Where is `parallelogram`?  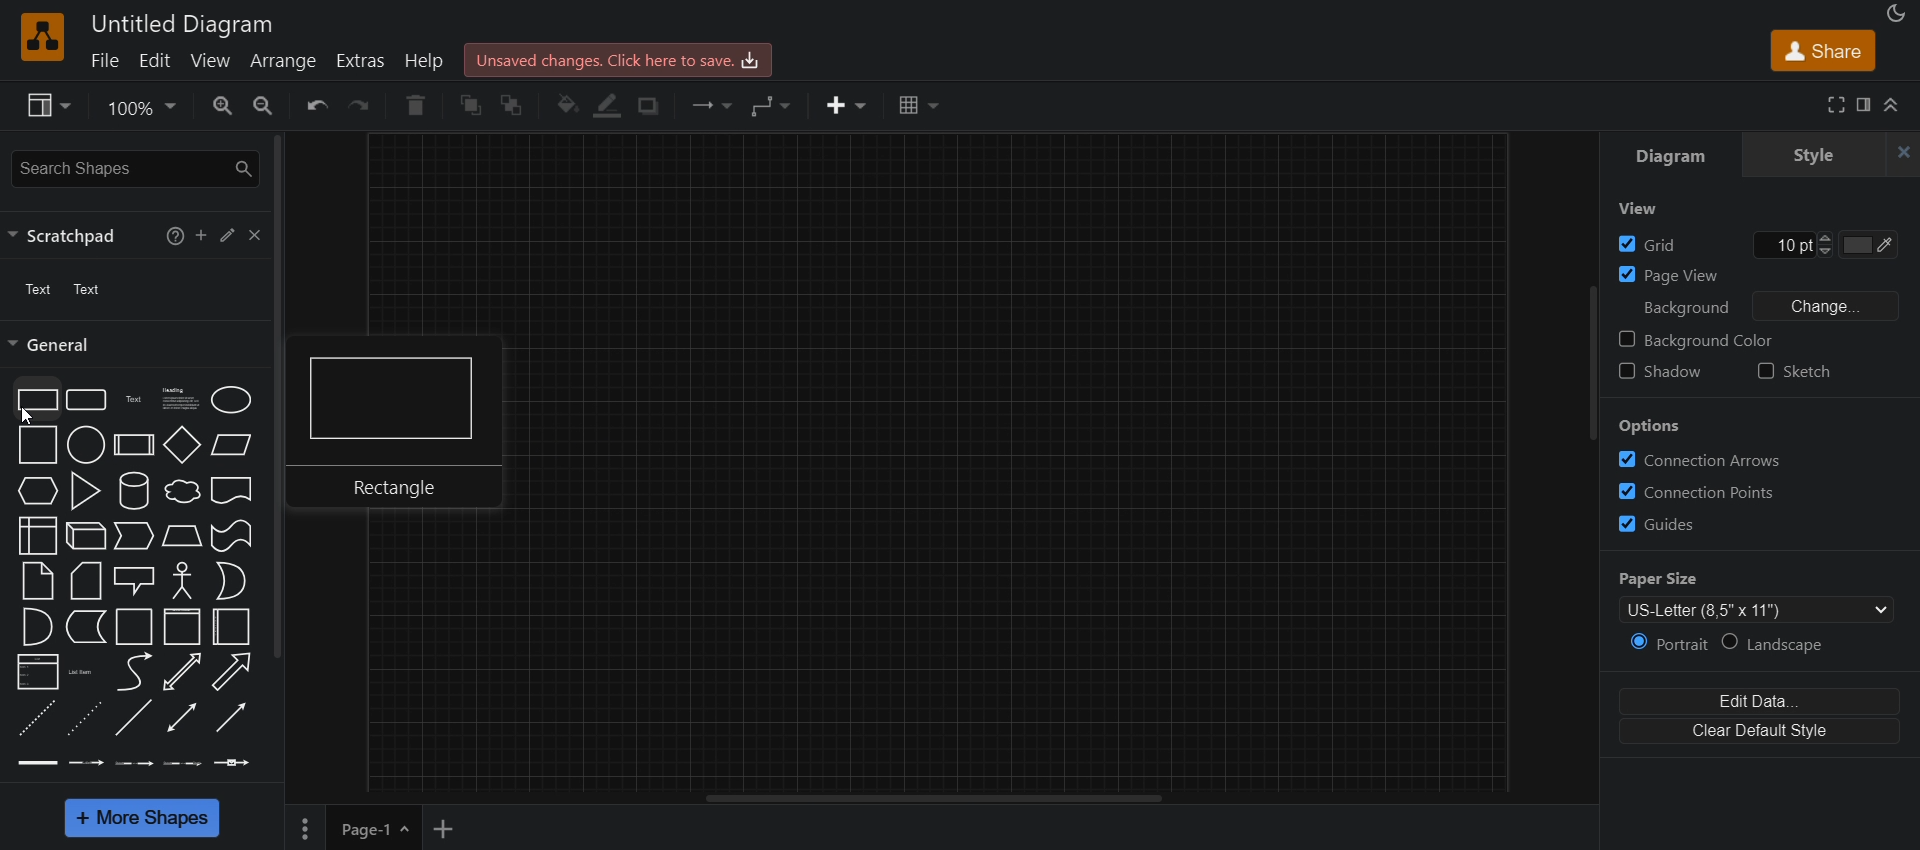
parallelogram is located at coordinates (235, 447).